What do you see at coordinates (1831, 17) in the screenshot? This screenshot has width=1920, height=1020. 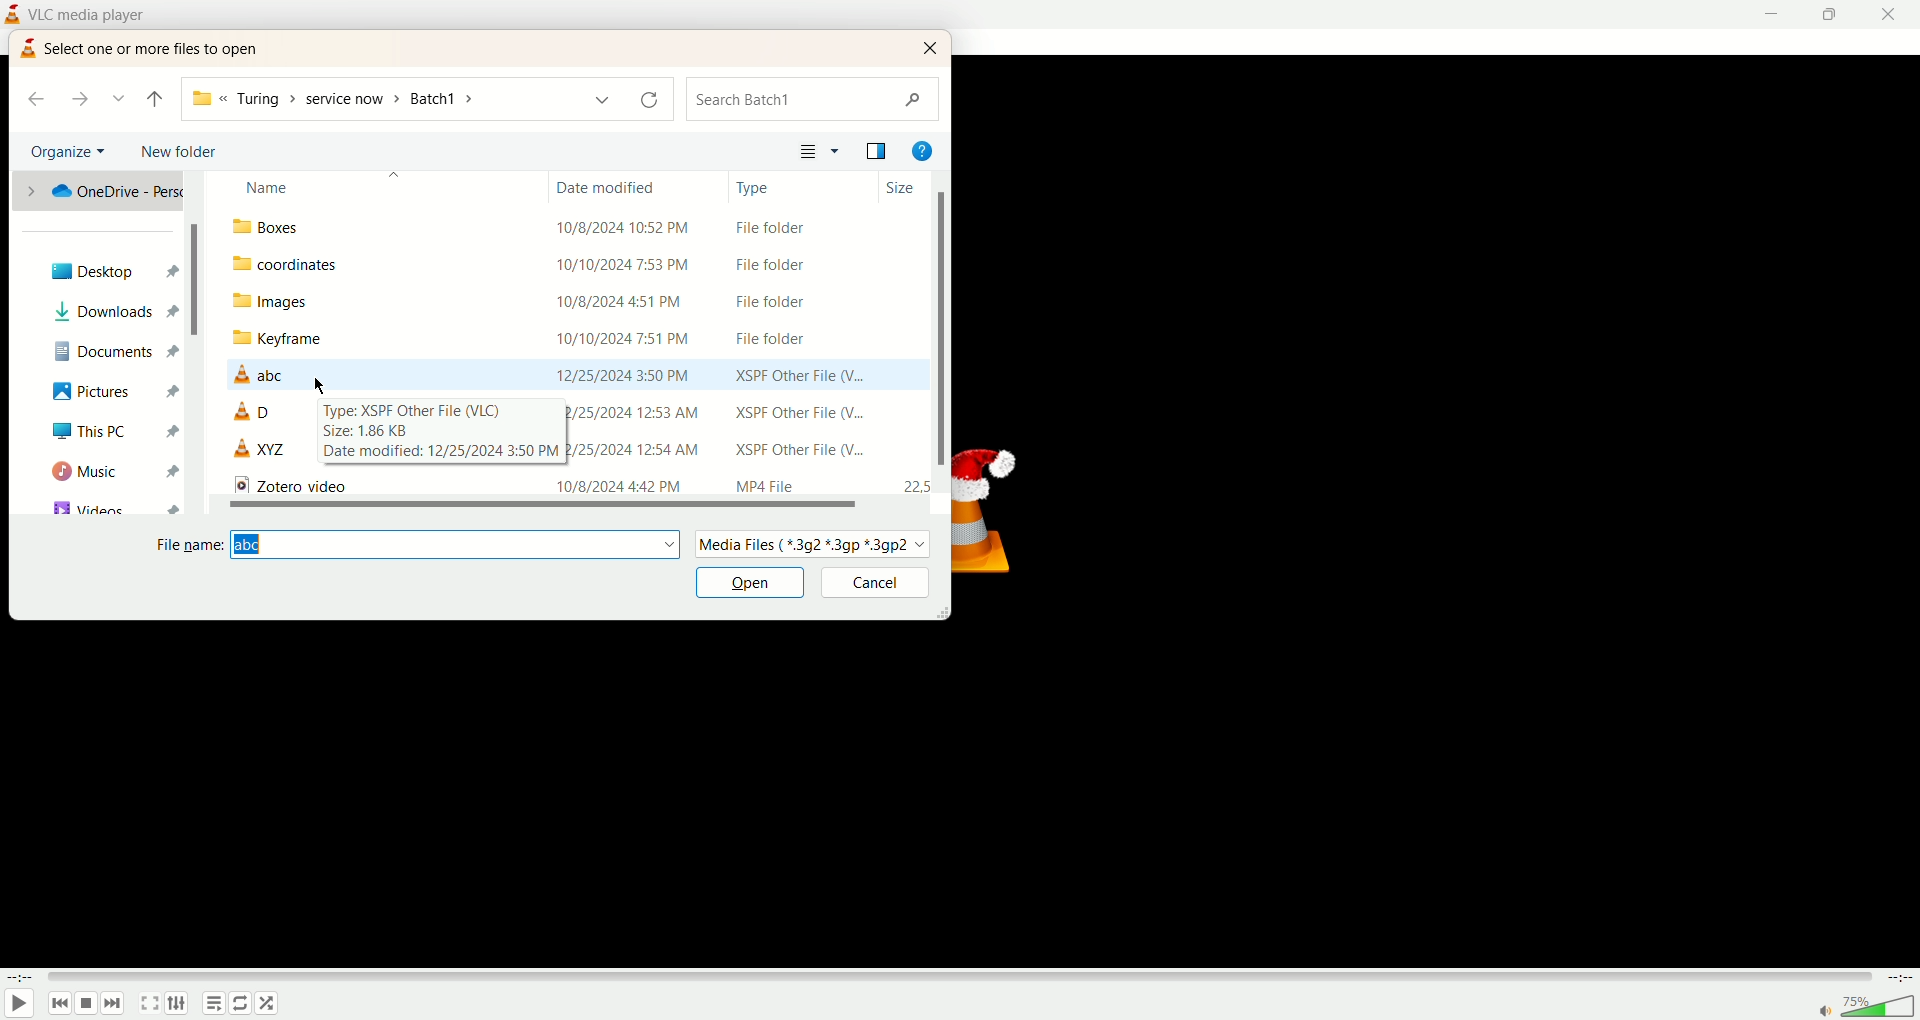 I see `maximize` at bounding box center [1831, 17].